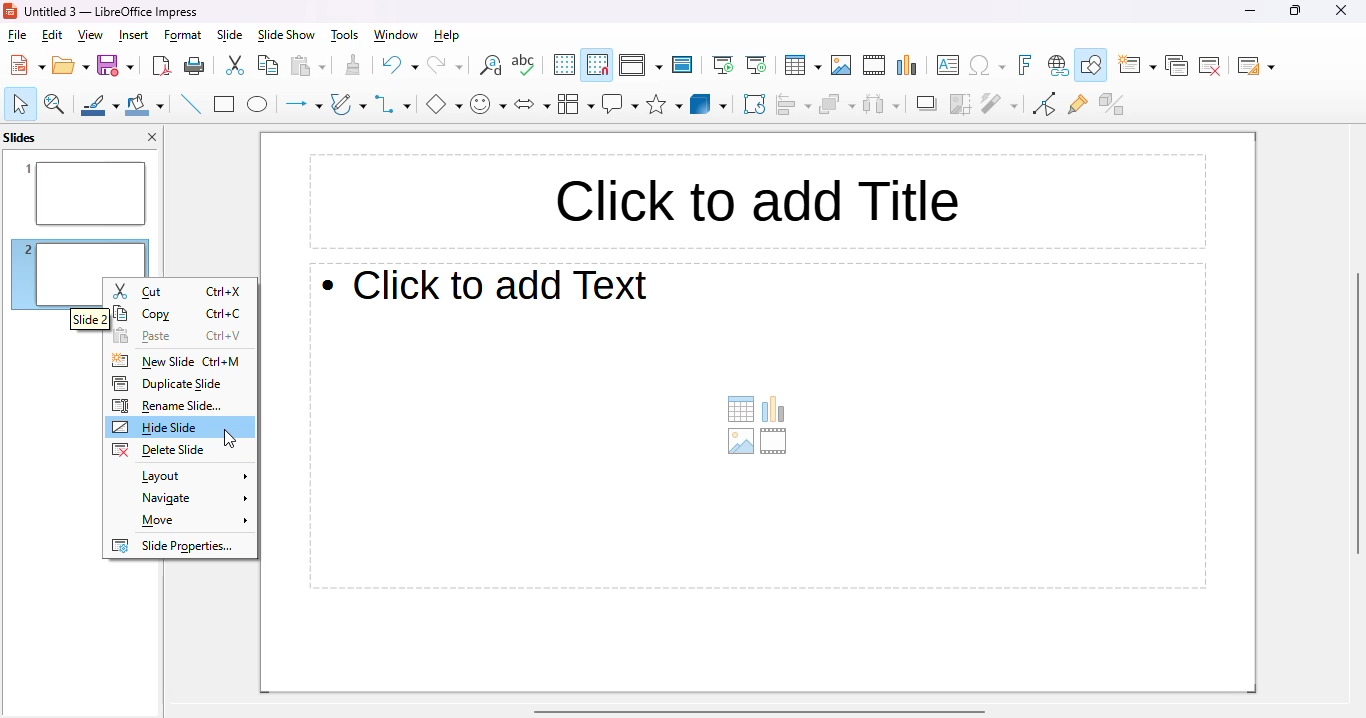 This screenshot has width=1366, height=718. I want to click on insert text box, so click(949, 64).